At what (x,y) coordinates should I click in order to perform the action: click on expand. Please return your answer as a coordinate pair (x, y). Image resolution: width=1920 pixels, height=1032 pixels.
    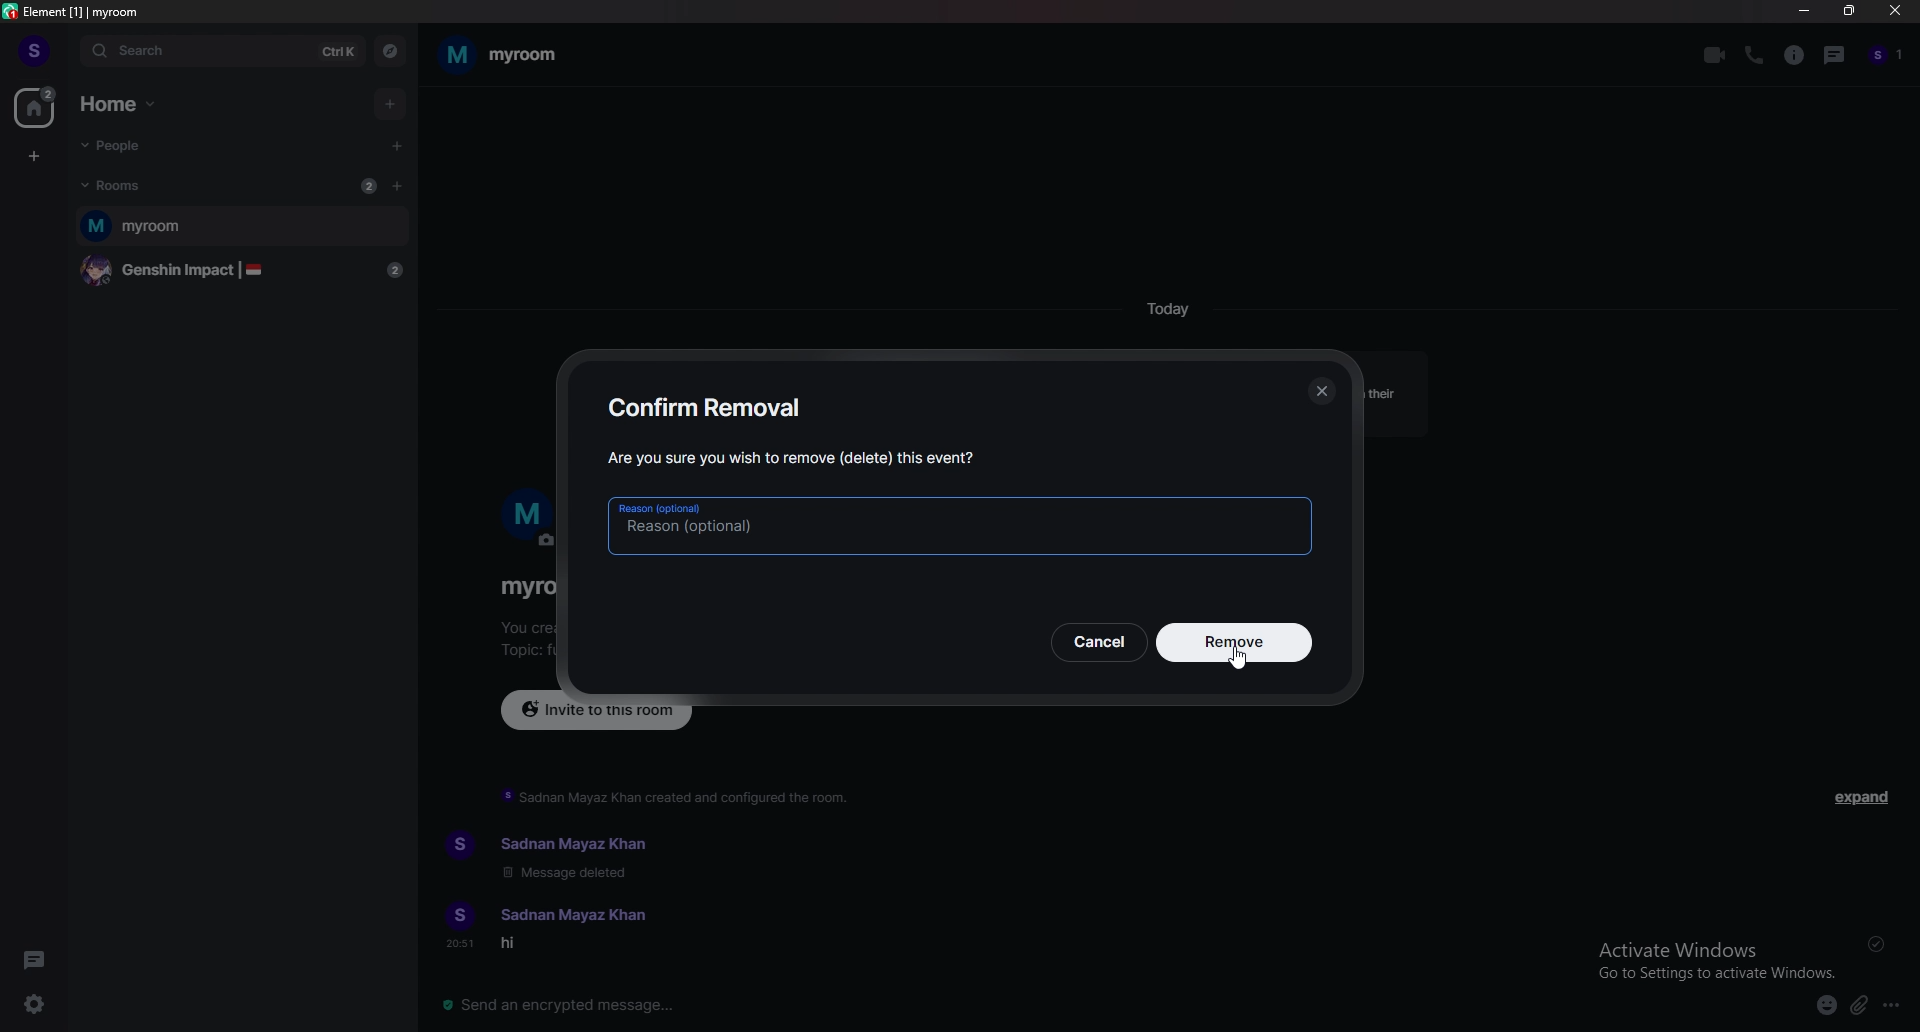
    Looking at the image, I should click on (1864, 797).